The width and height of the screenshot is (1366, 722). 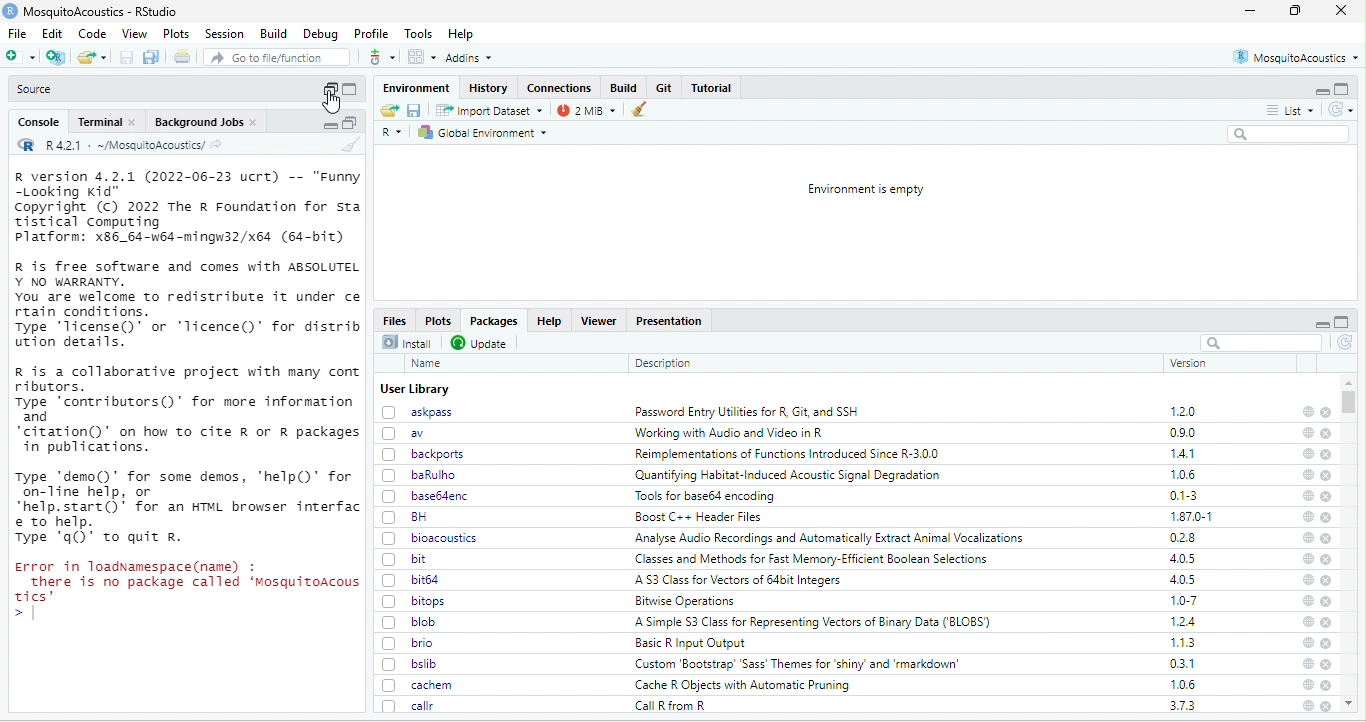 What do you see at coordinates (1351, 704) in the screenshot?
I see `scroll up` at bounding box center [1351, 704].